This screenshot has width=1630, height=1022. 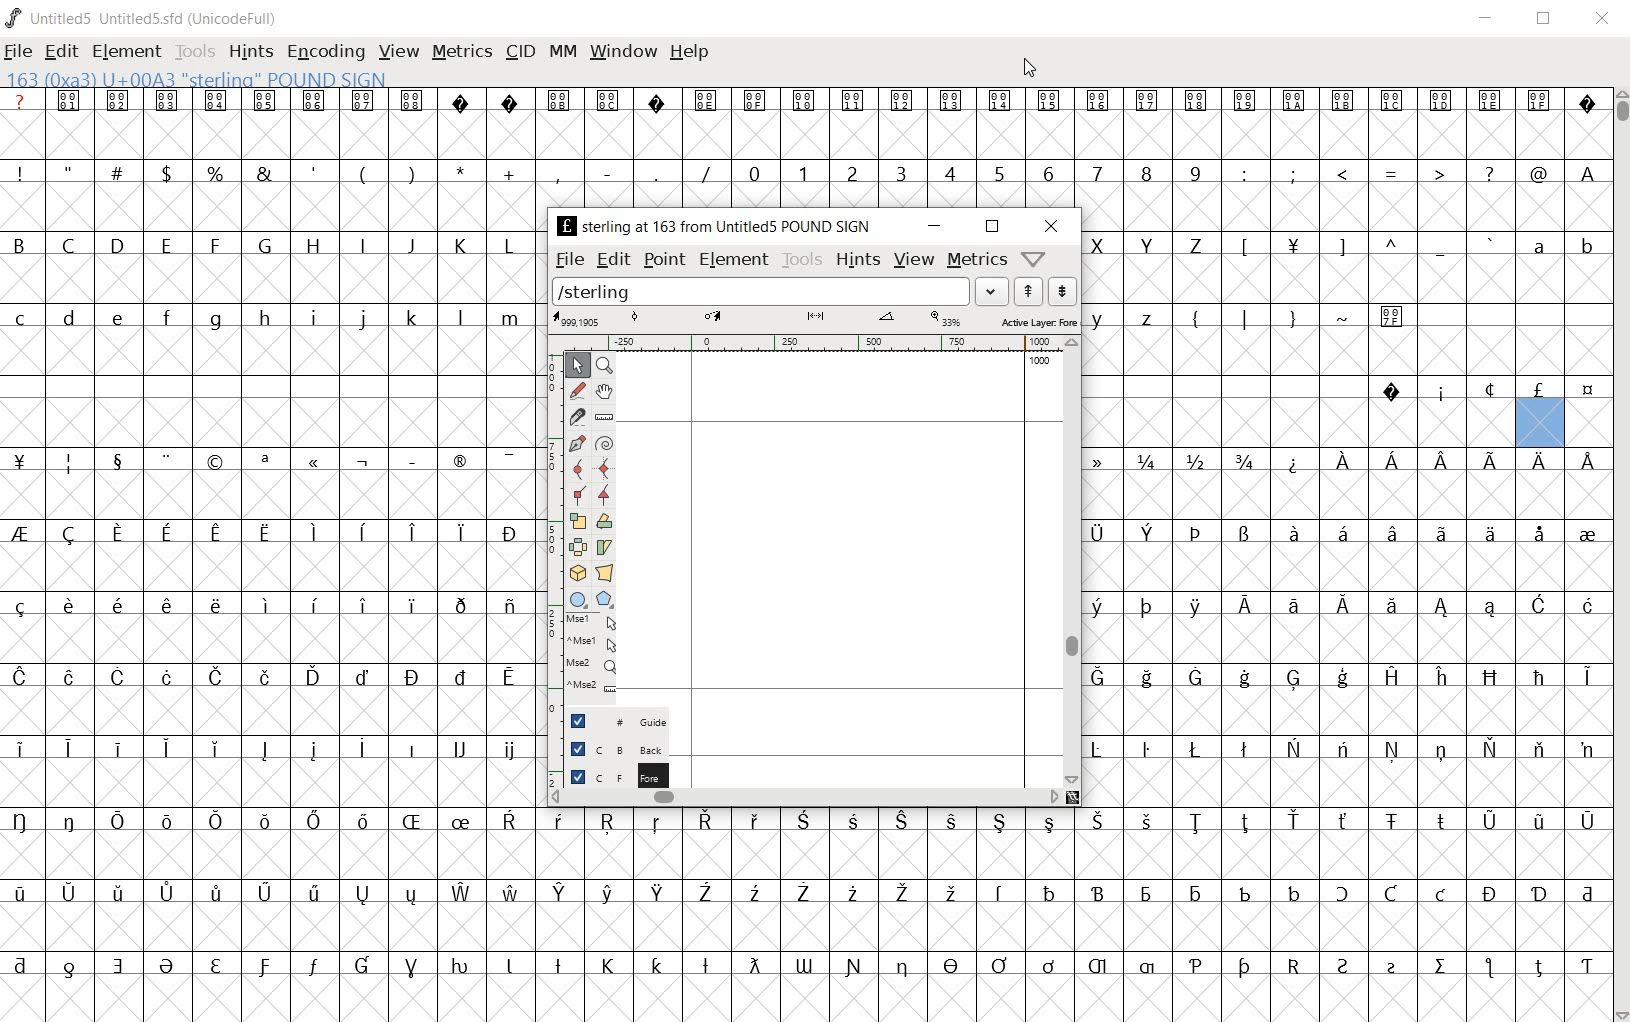 What do you see at coordinates (1492, 610) in the screenshot?
I see `Symbol` at bounding box center [1492, 610].